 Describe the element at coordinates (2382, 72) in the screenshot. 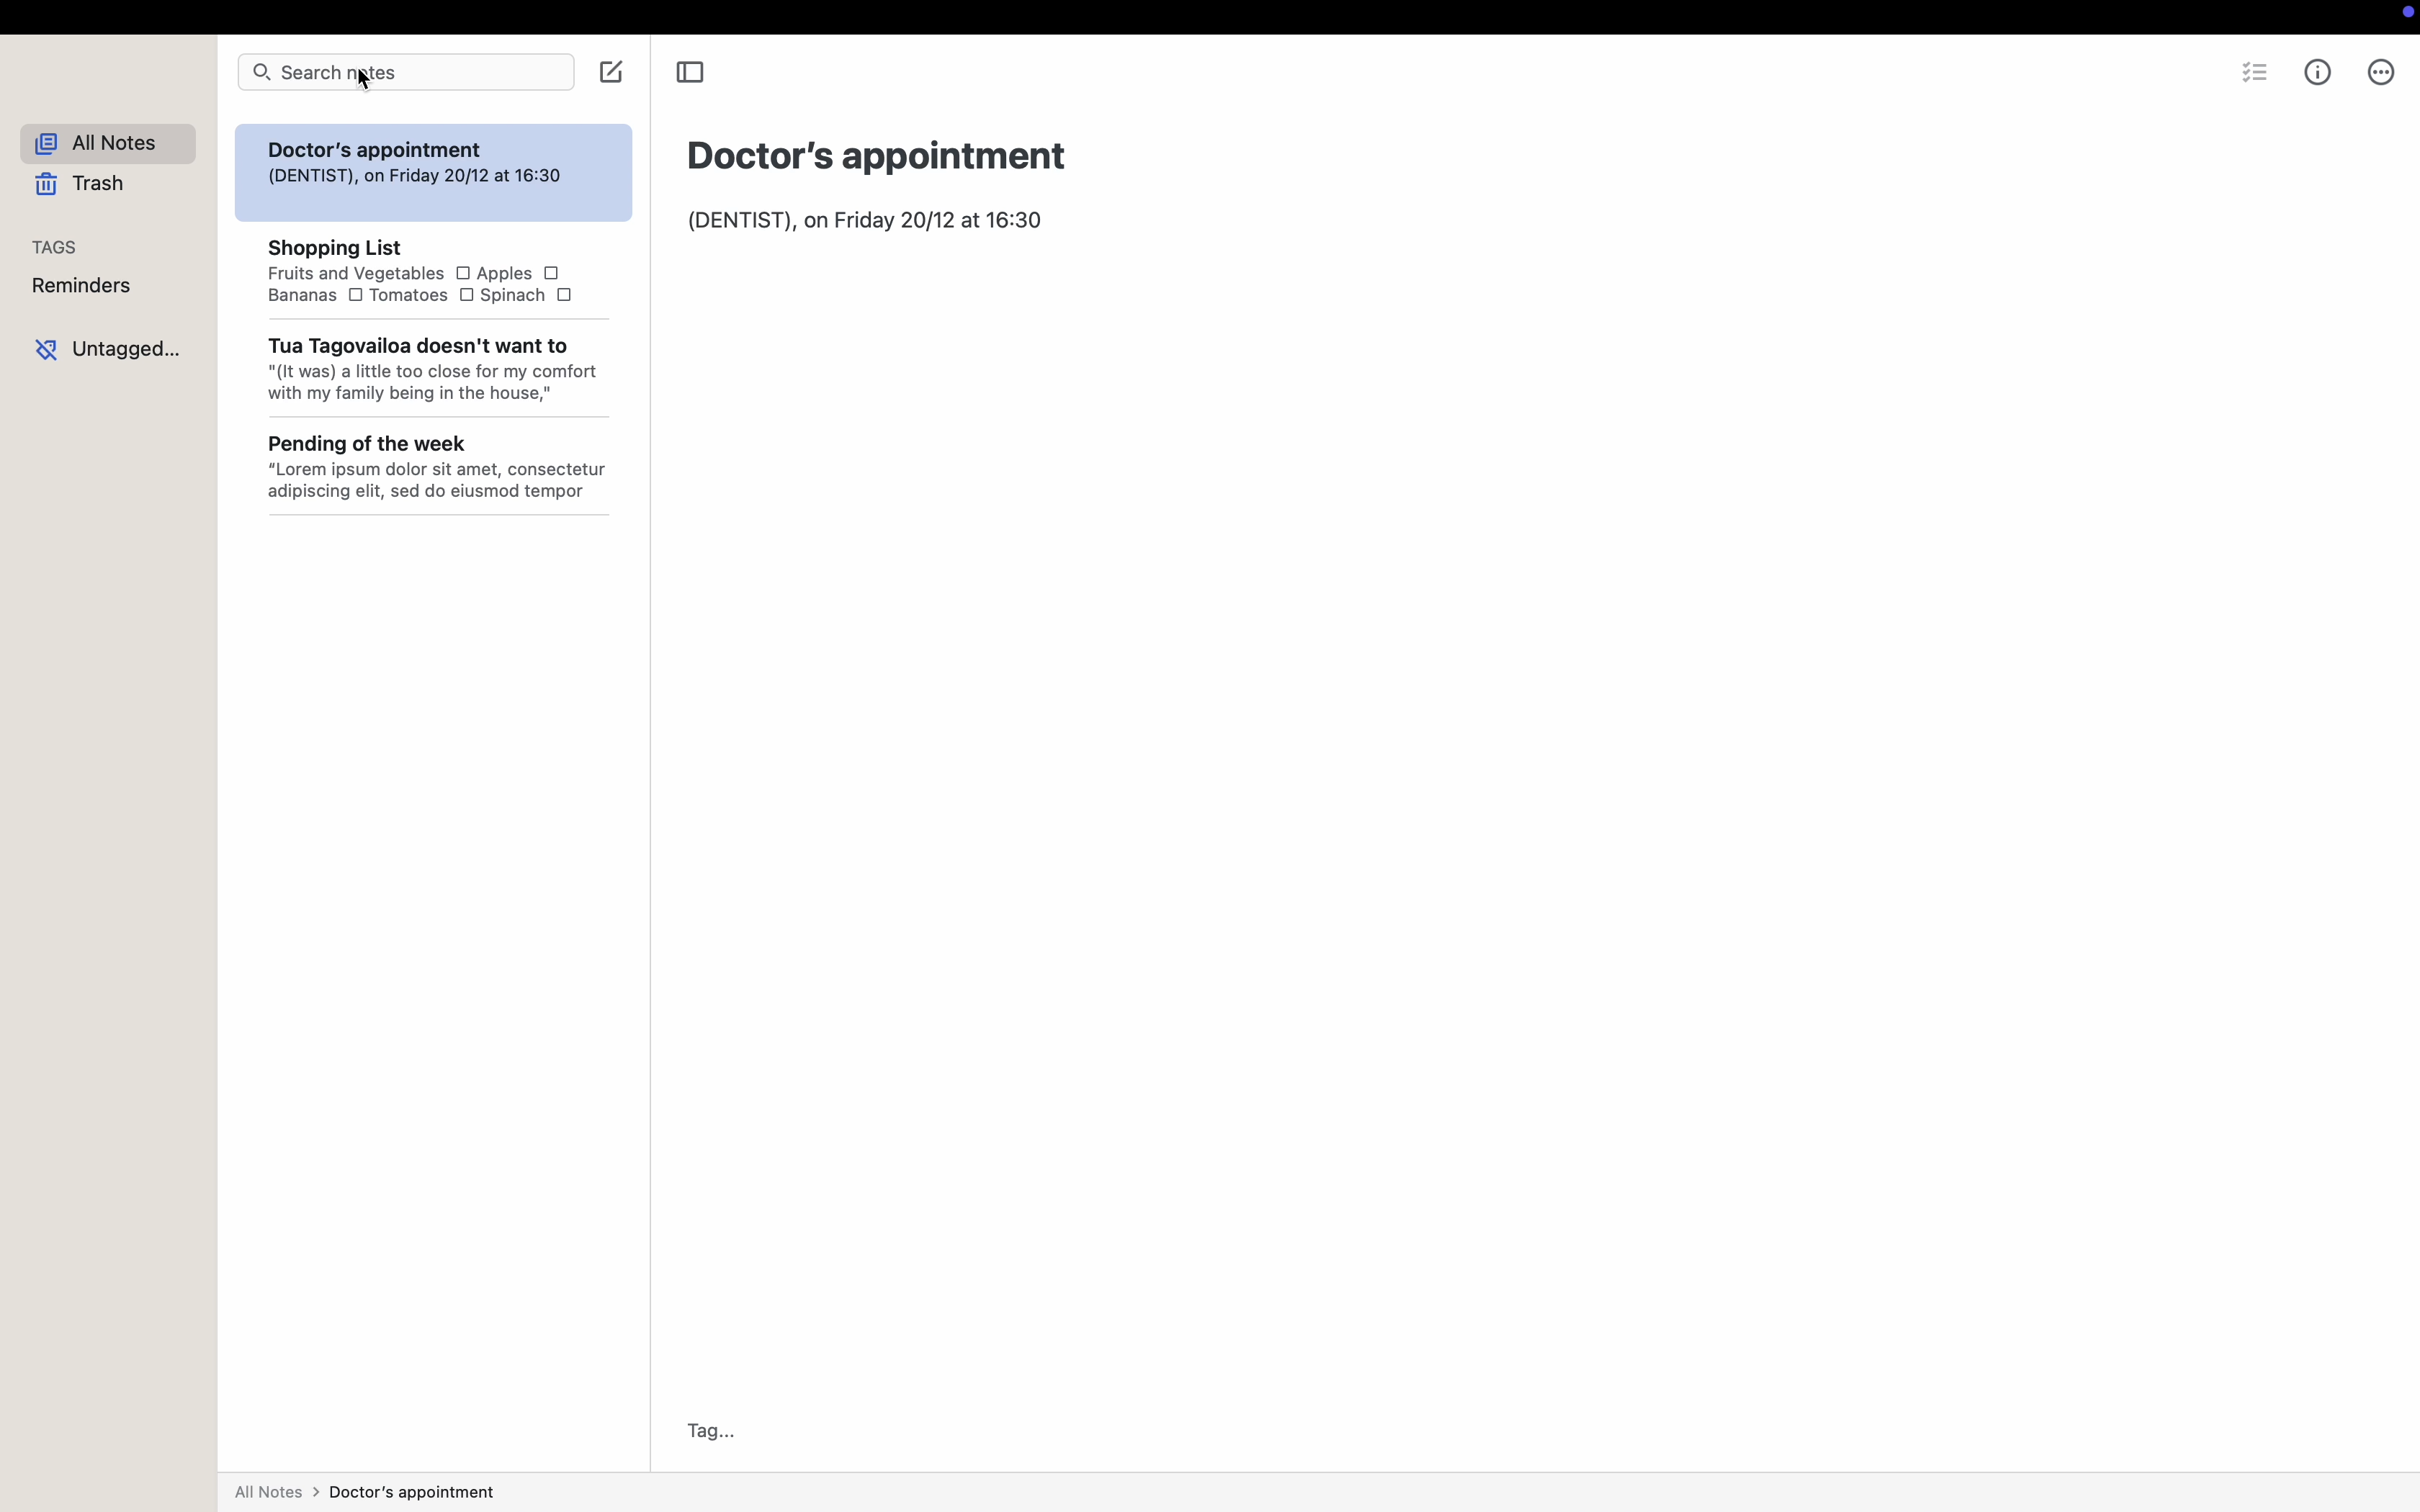

I see `more options` at that location.